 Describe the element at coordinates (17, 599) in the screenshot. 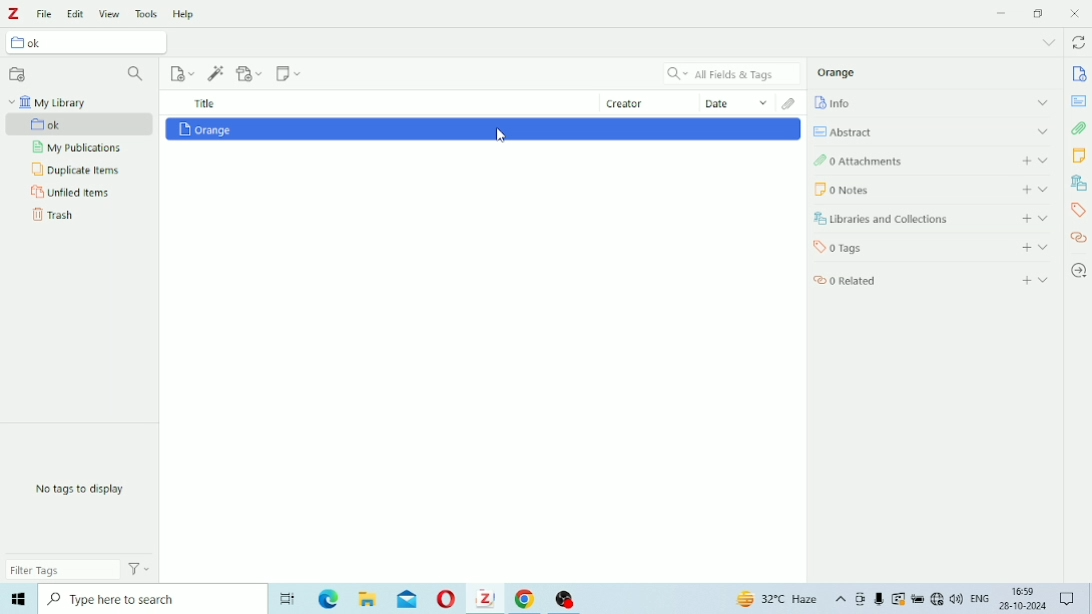

I see `Microsoft Edge` at that location.